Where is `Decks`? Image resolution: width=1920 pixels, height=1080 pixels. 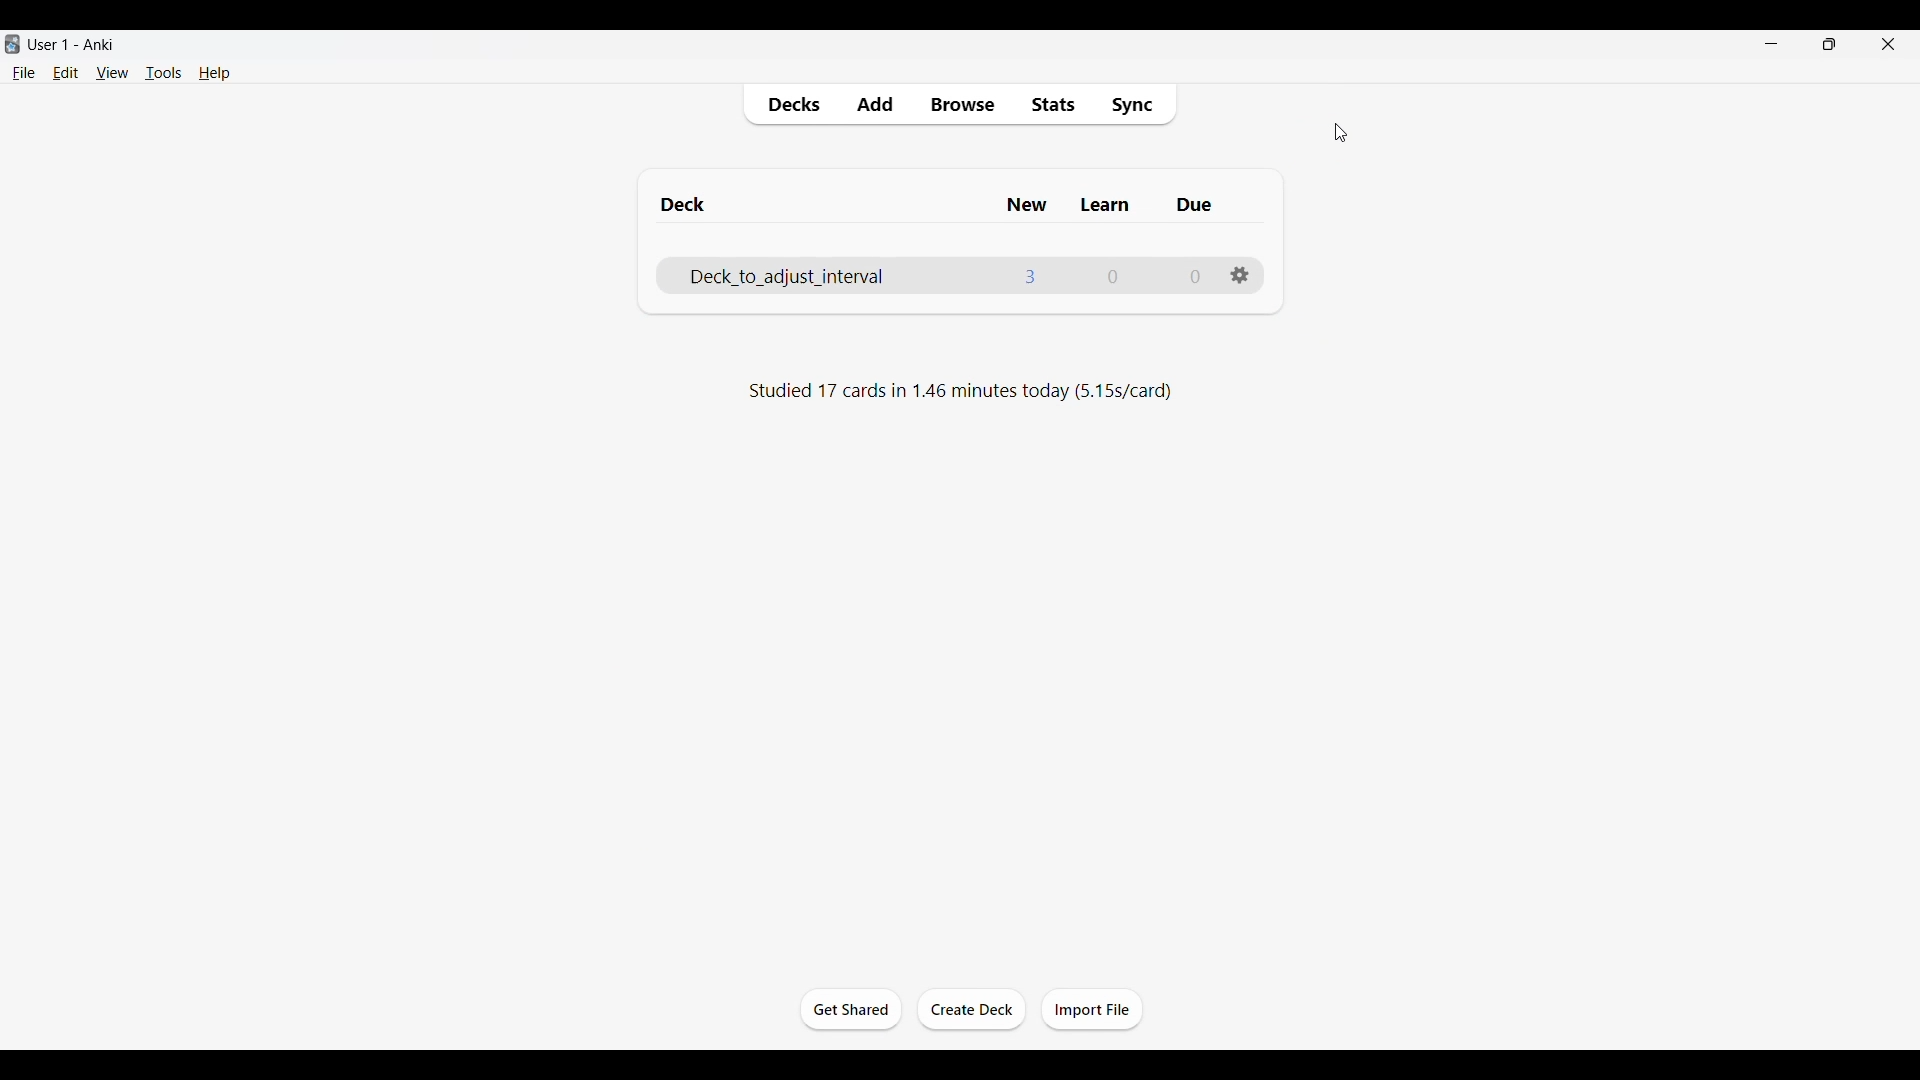 Decks is located at coordinates (788, 104).